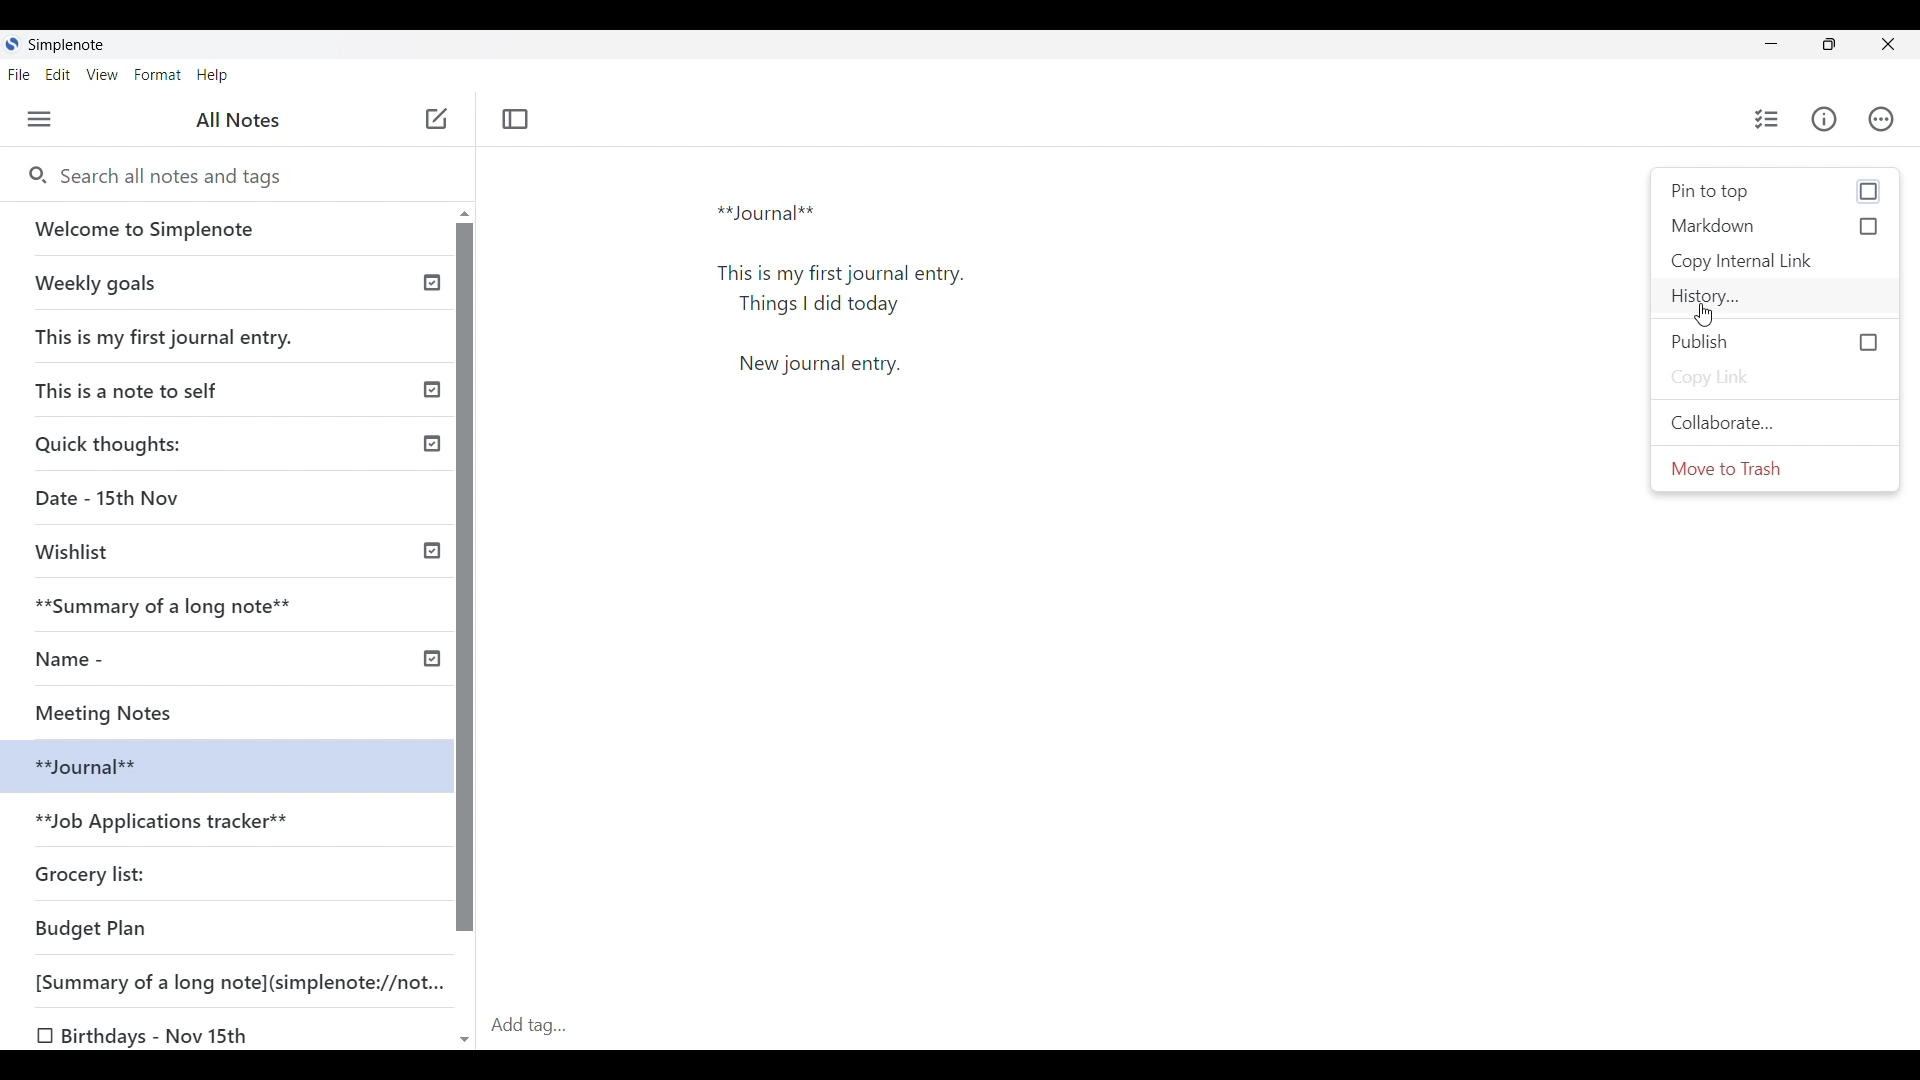 This screenshot has width=1920, height=1080. What do you see at coordinates (1775, 297) in the screenshot?
I see `History of current note` at bounding box center [1775, 297].